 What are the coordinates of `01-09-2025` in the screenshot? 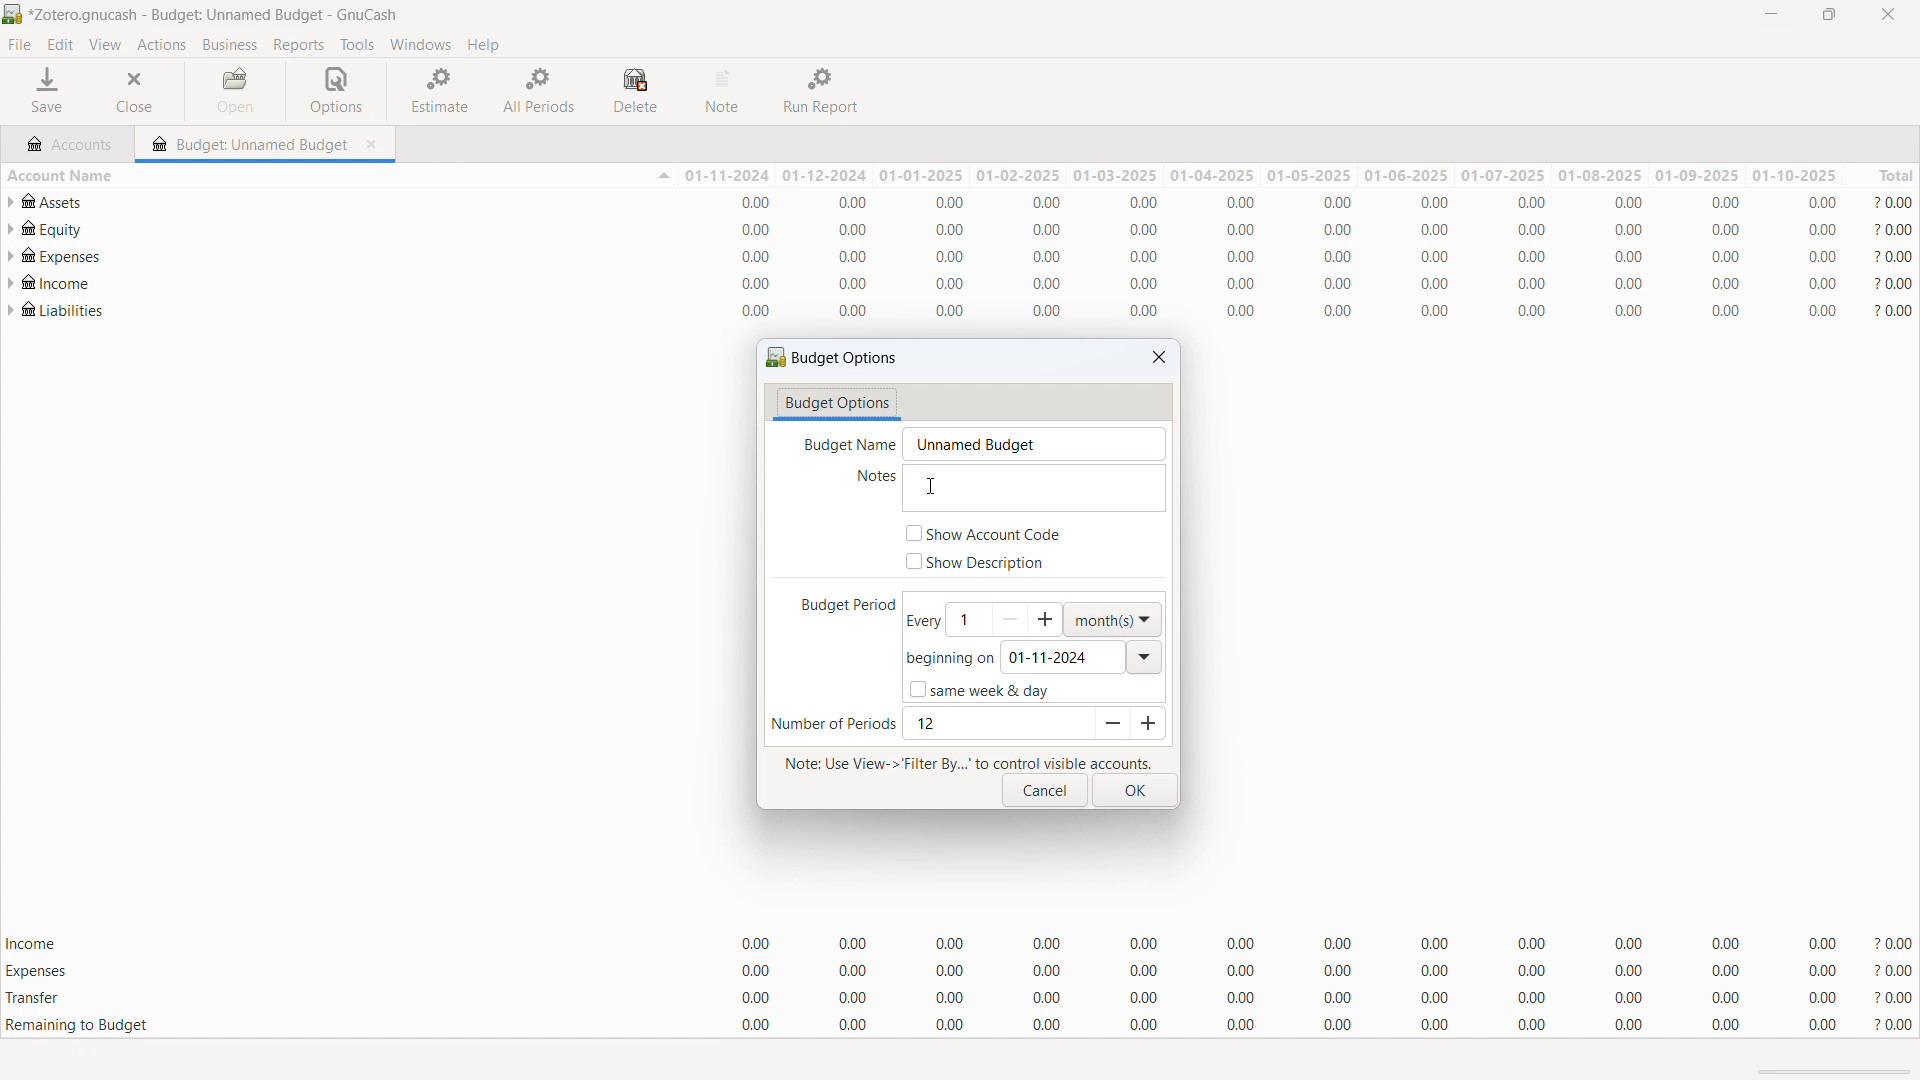 It's located at (1699, 175).